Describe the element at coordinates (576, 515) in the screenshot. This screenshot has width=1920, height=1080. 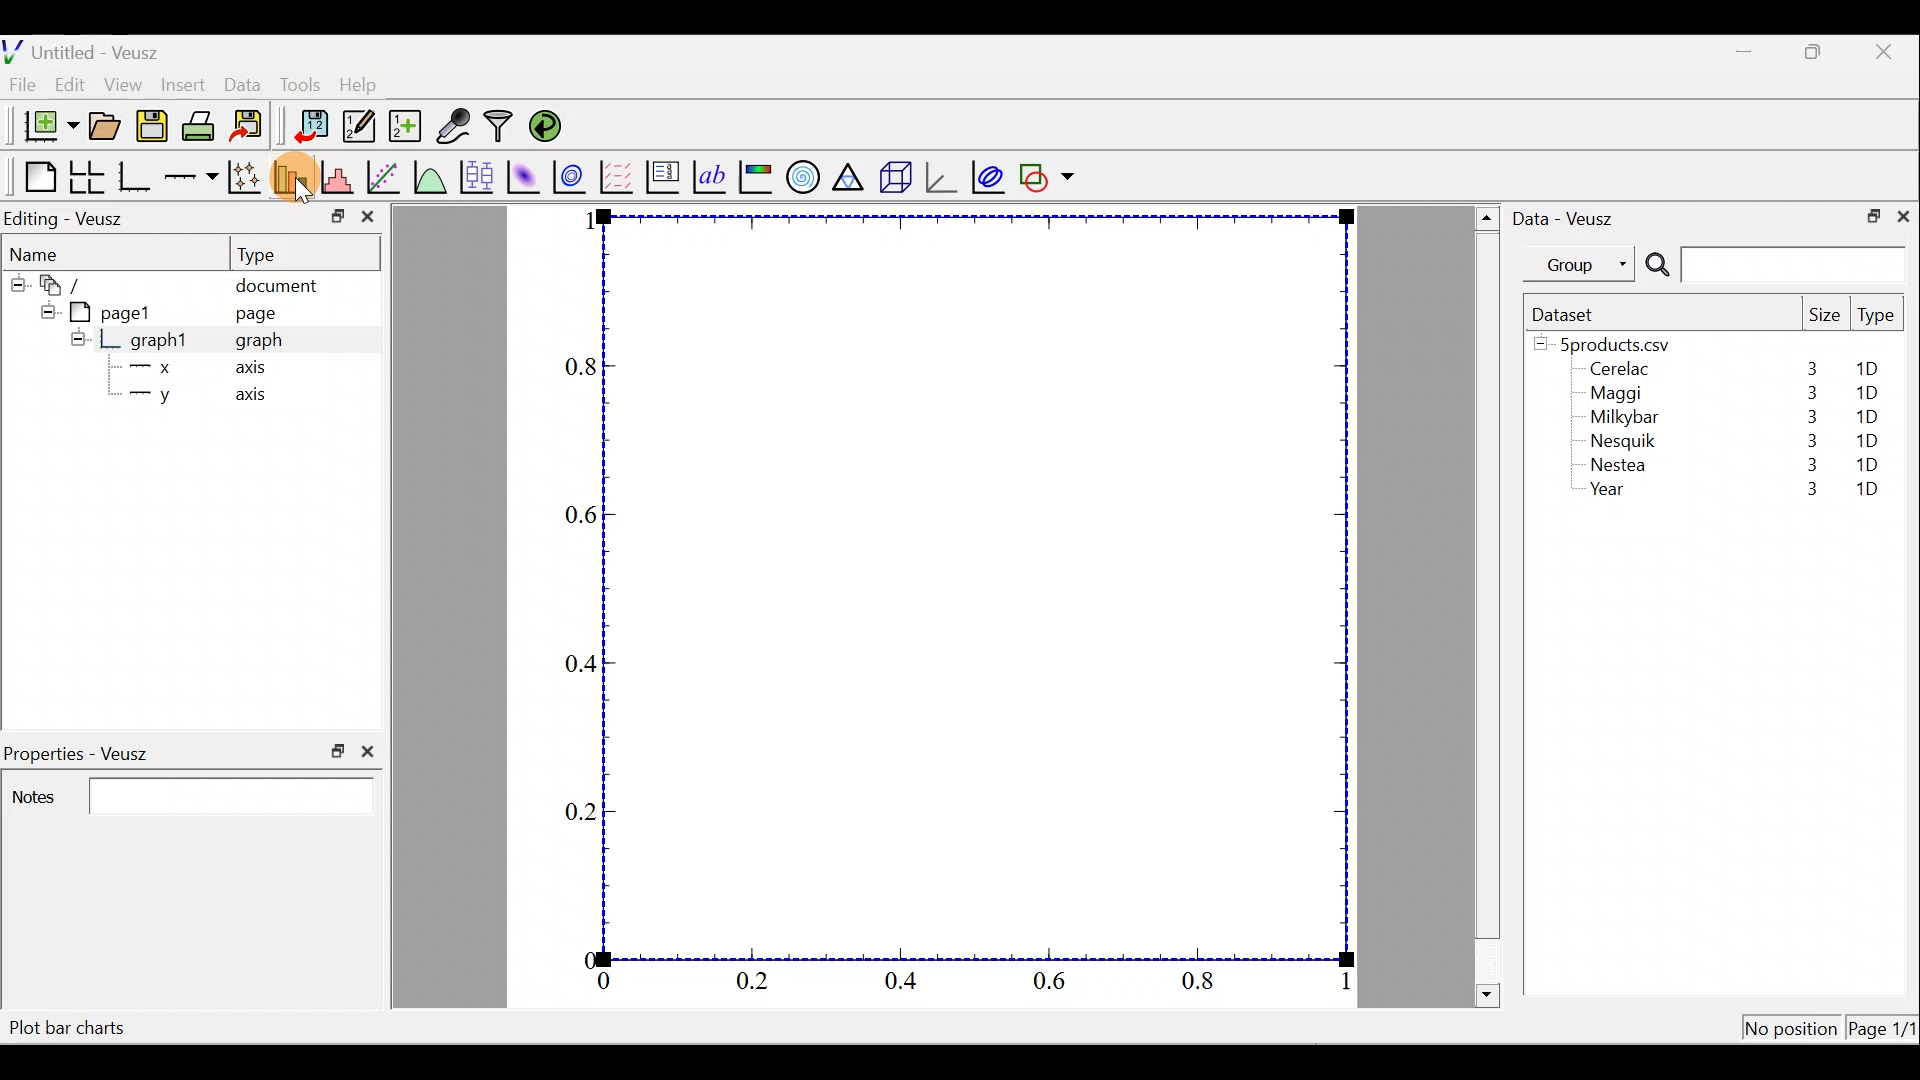
I see `0.6` at that location.